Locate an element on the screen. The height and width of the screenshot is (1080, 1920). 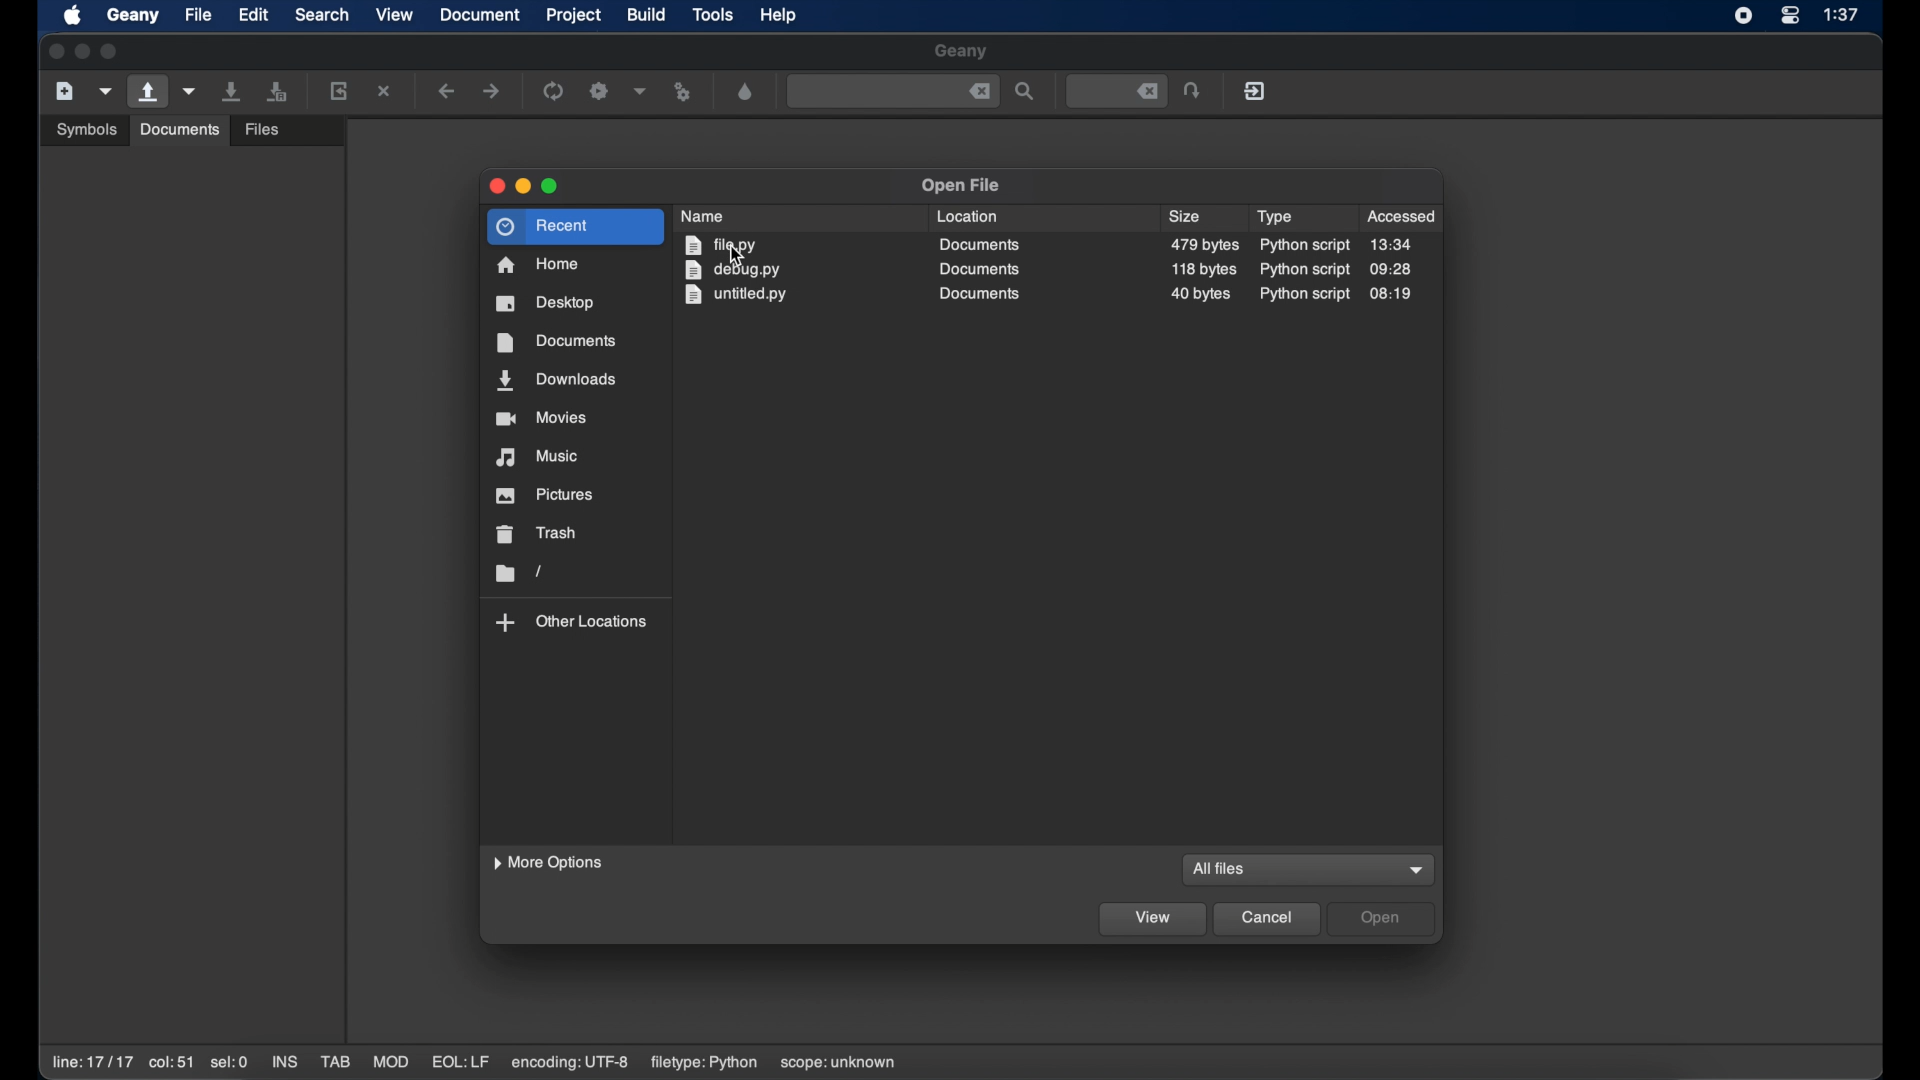
python script is located at coordinates (1303, 269).